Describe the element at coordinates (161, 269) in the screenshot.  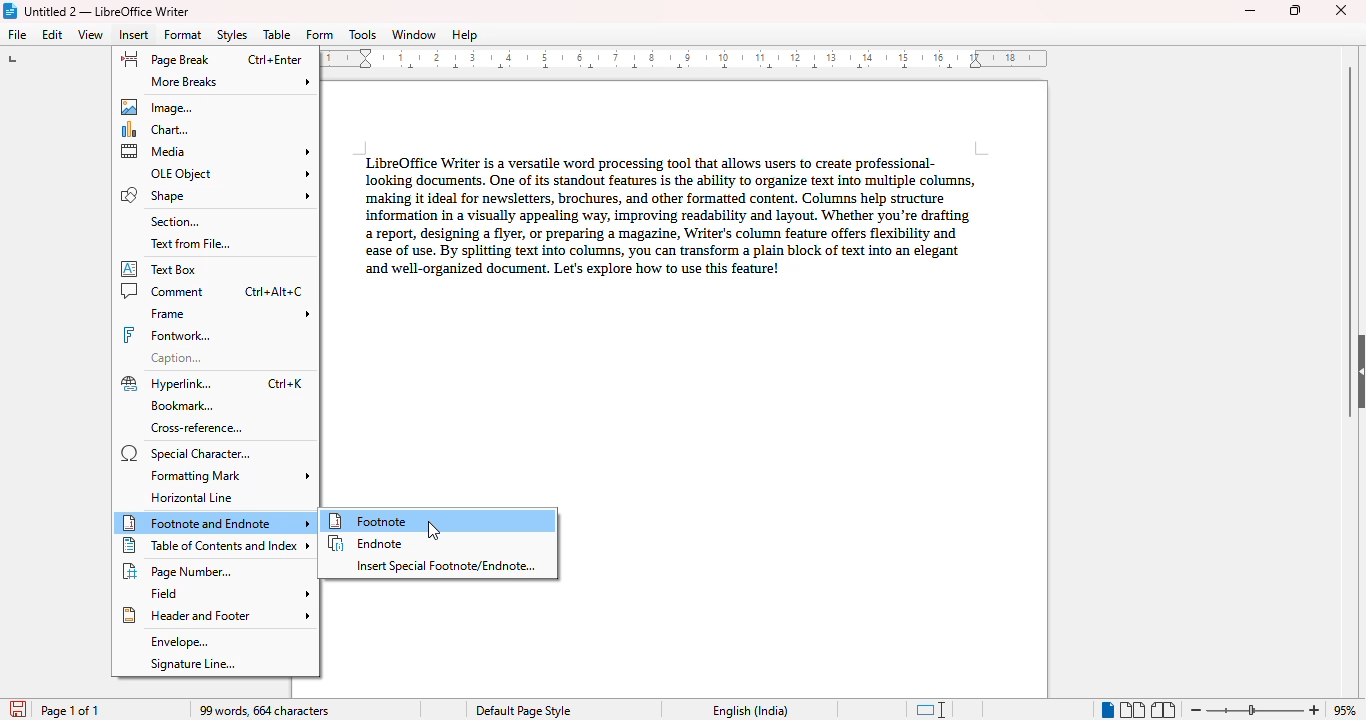
I see `text box` at that location.